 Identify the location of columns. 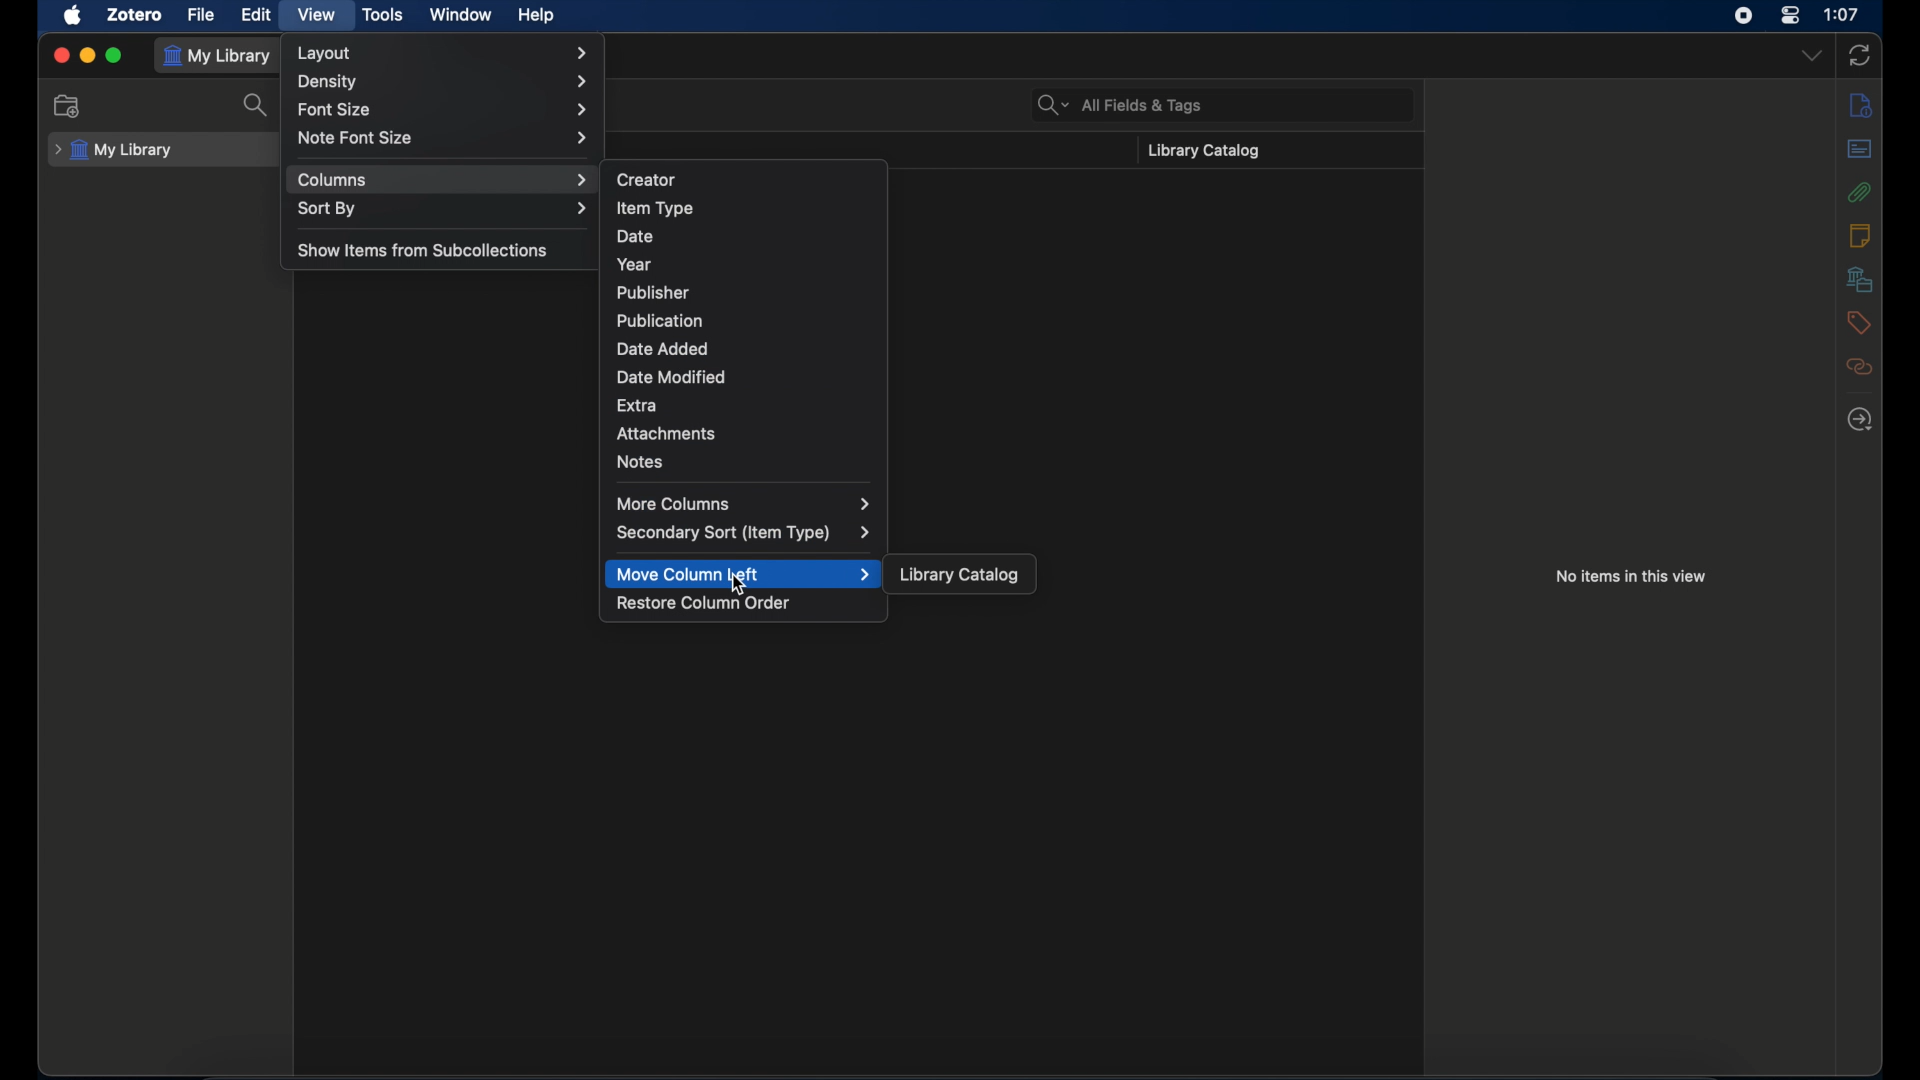
(443, 181).